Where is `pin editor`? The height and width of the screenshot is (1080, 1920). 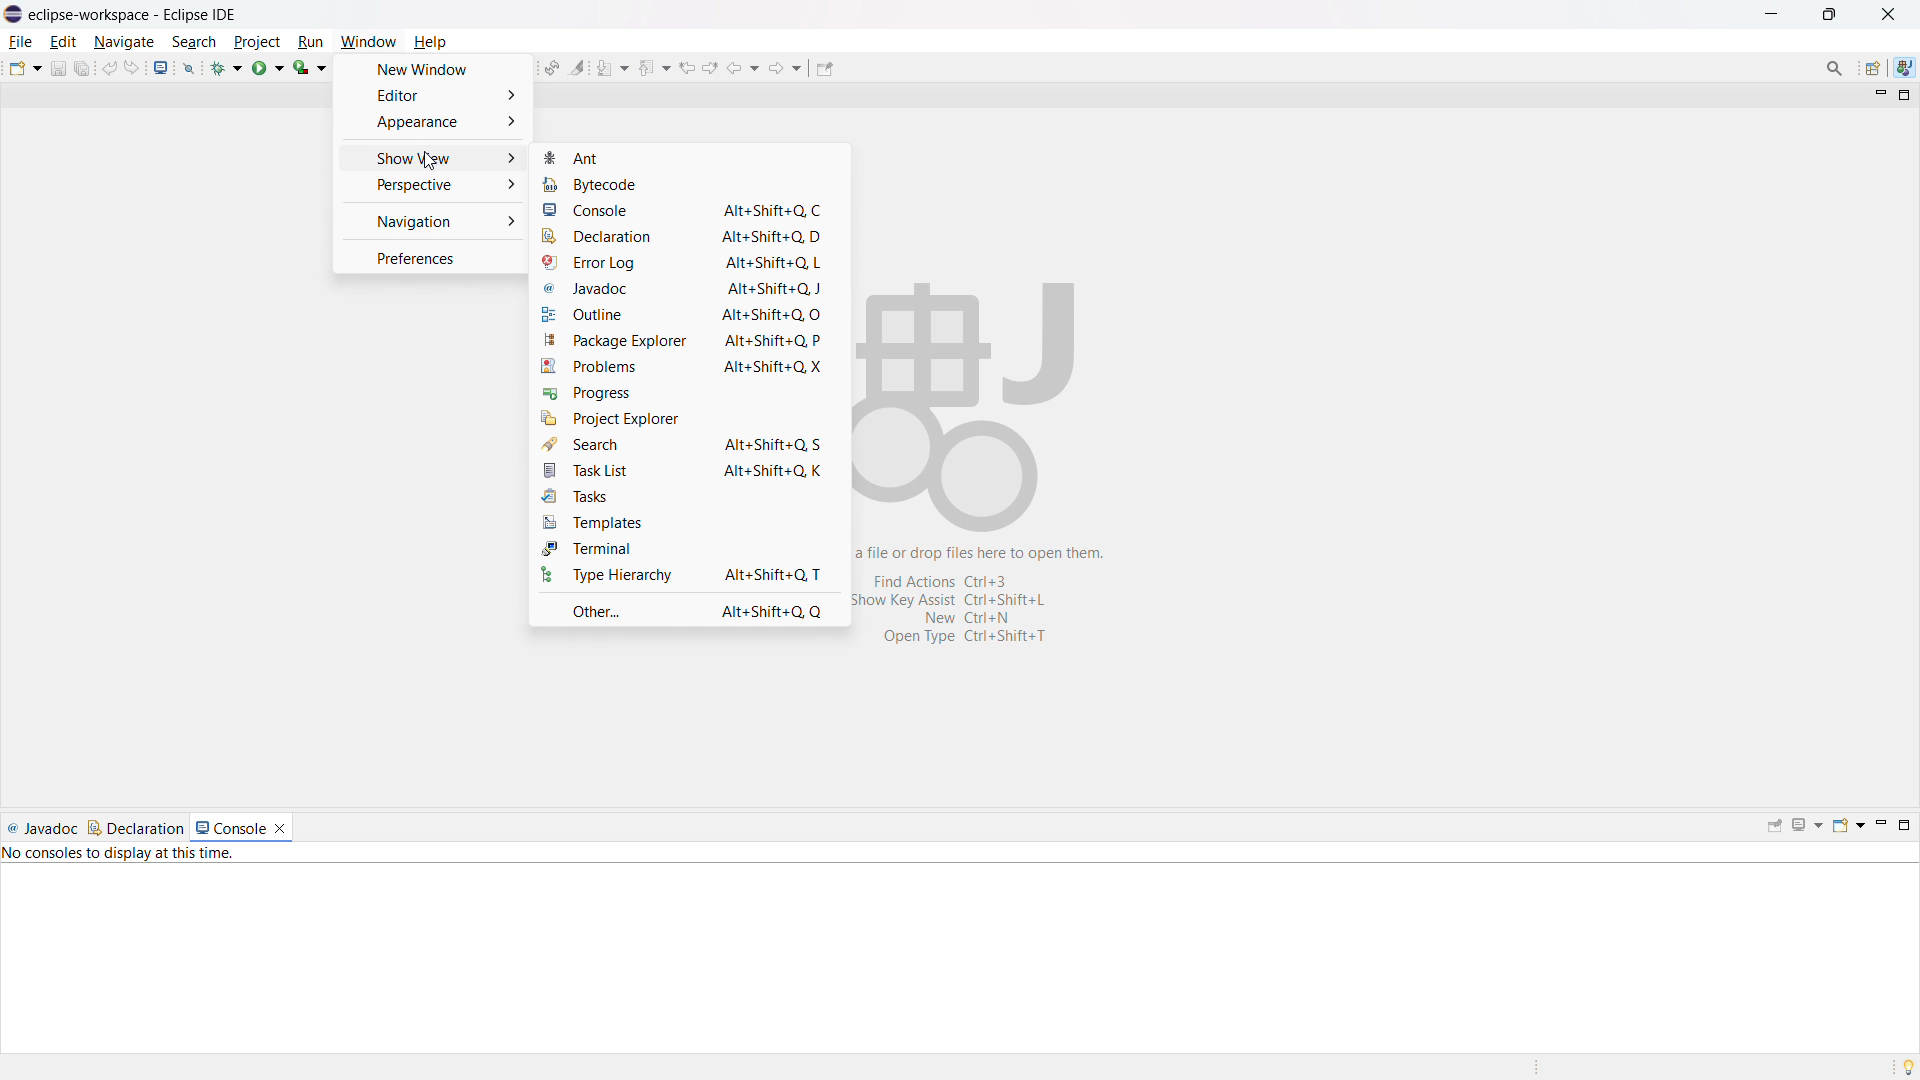
pin editor is located at coordinates (825, 70).